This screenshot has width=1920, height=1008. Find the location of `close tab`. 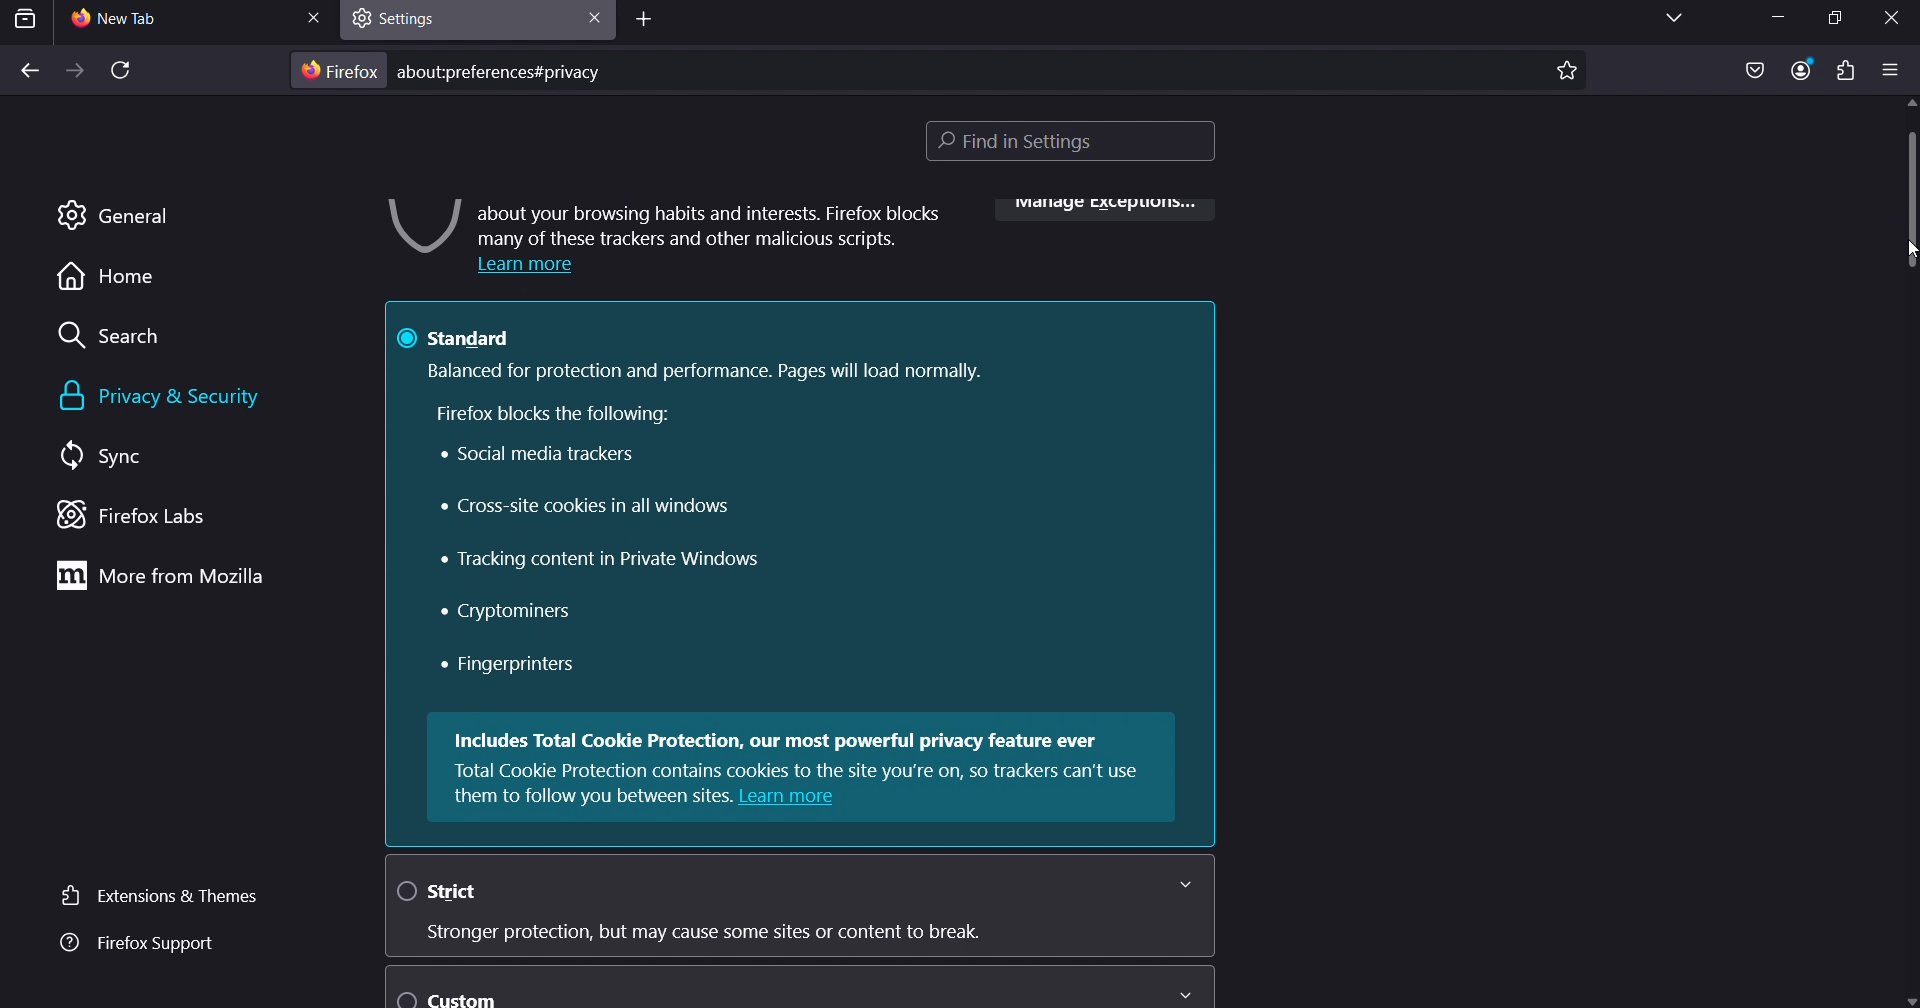

close tab is located at coordinates (590, 16).